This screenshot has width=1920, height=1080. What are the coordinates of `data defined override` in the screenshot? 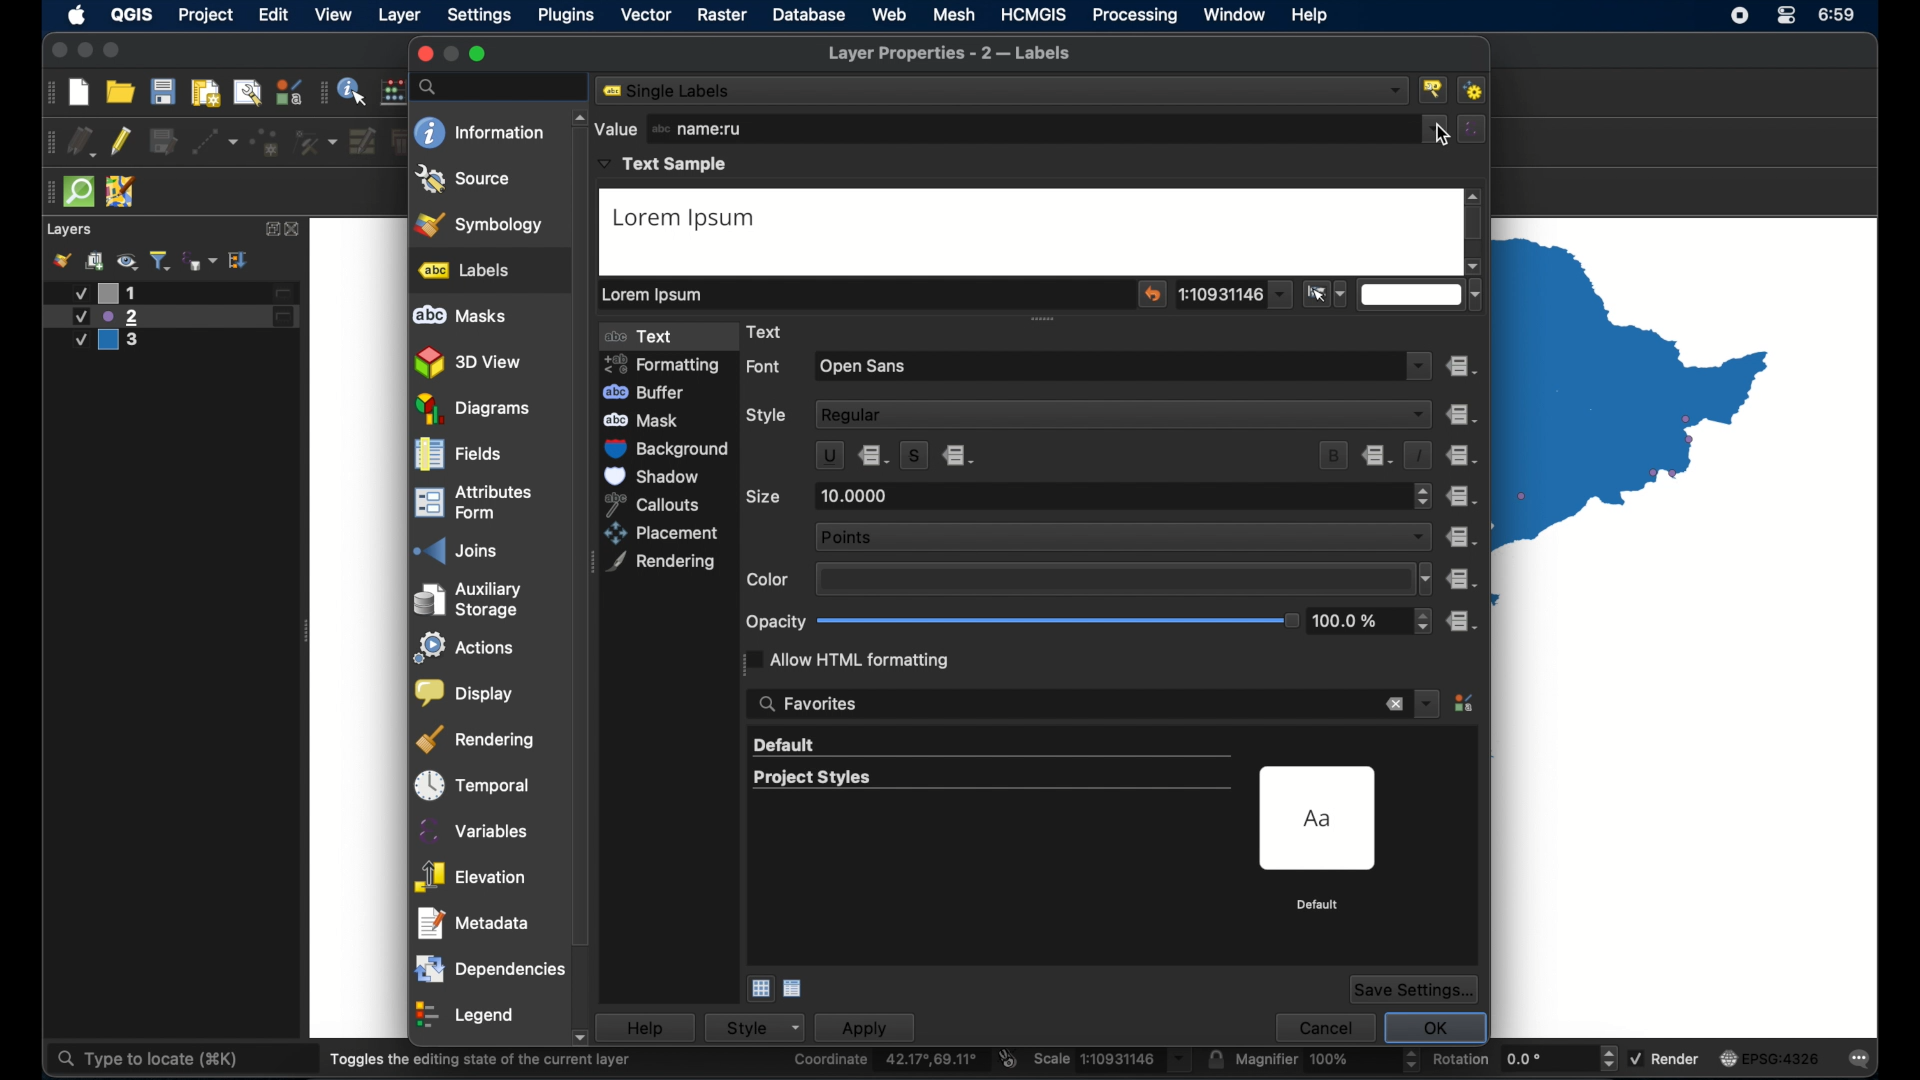 It's located at (1463, 456).